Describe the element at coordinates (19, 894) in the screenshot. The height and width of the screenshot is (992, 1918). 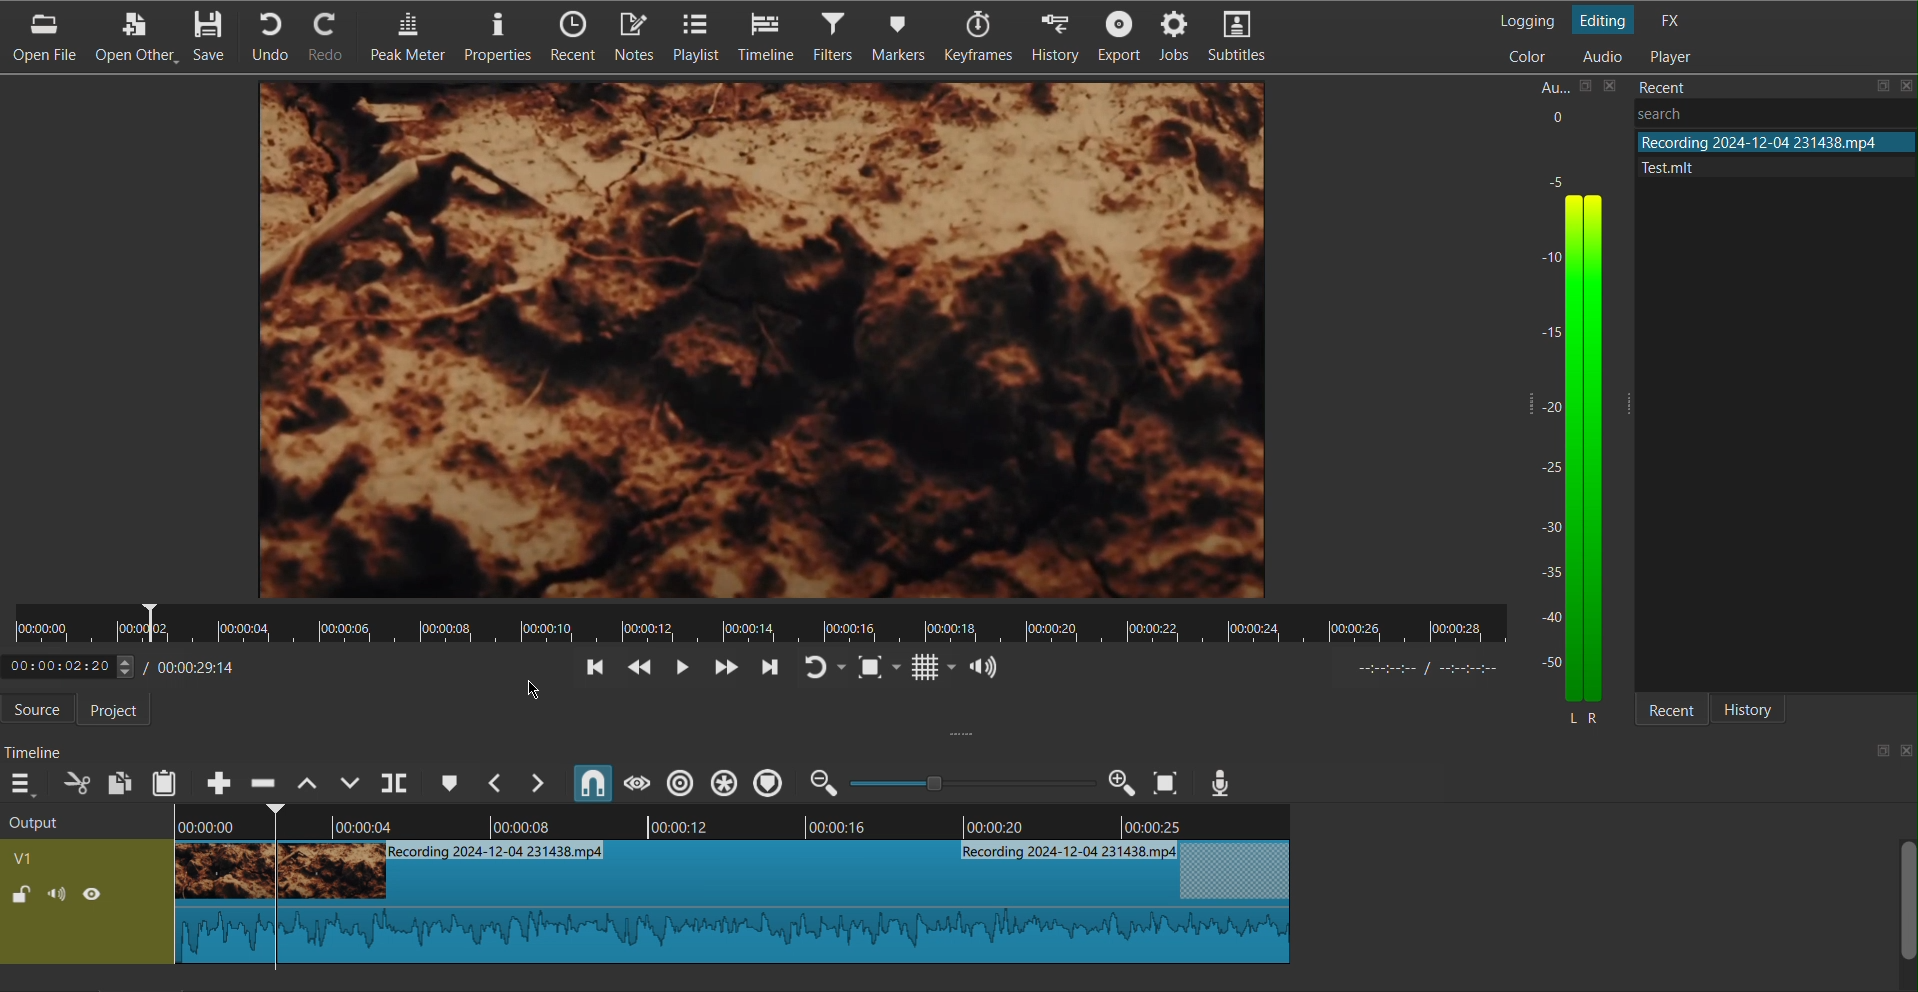
I see `(un)lock` at that location.